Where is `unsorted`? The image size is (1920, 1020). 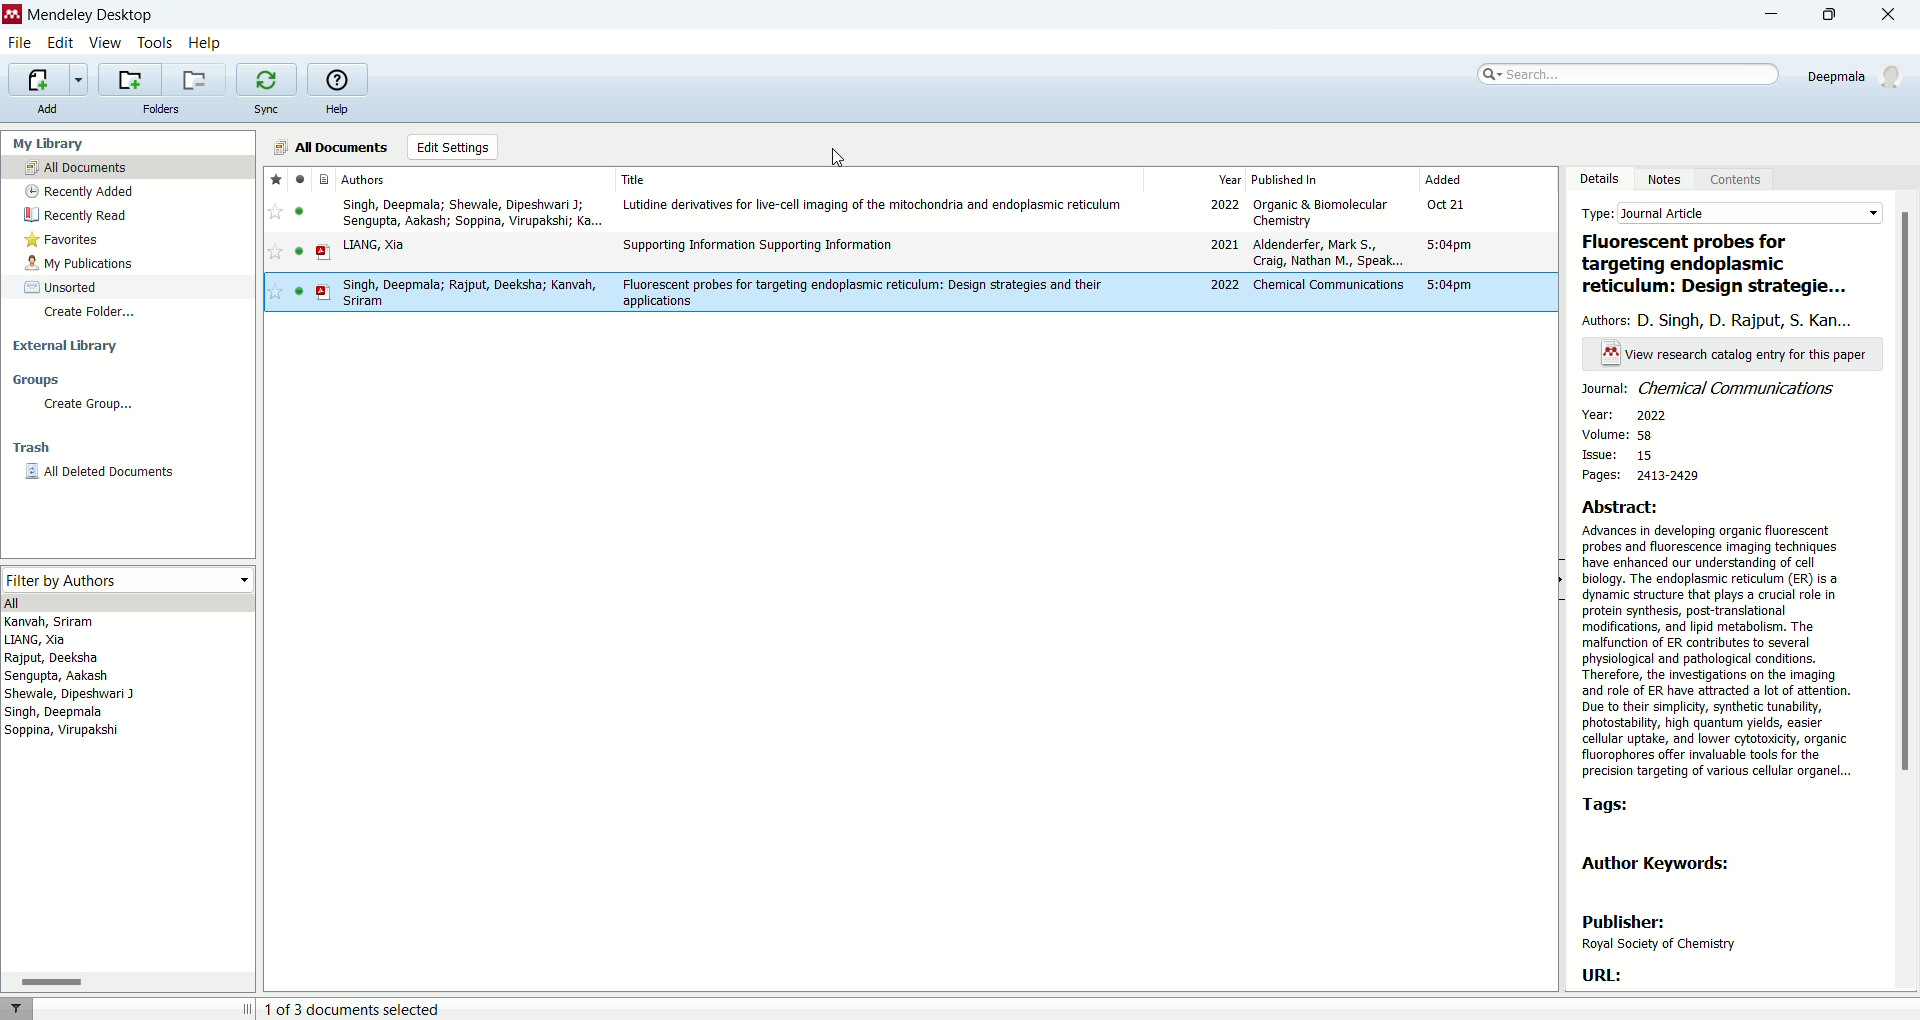 unsorted is located at coordinates (57, 288).